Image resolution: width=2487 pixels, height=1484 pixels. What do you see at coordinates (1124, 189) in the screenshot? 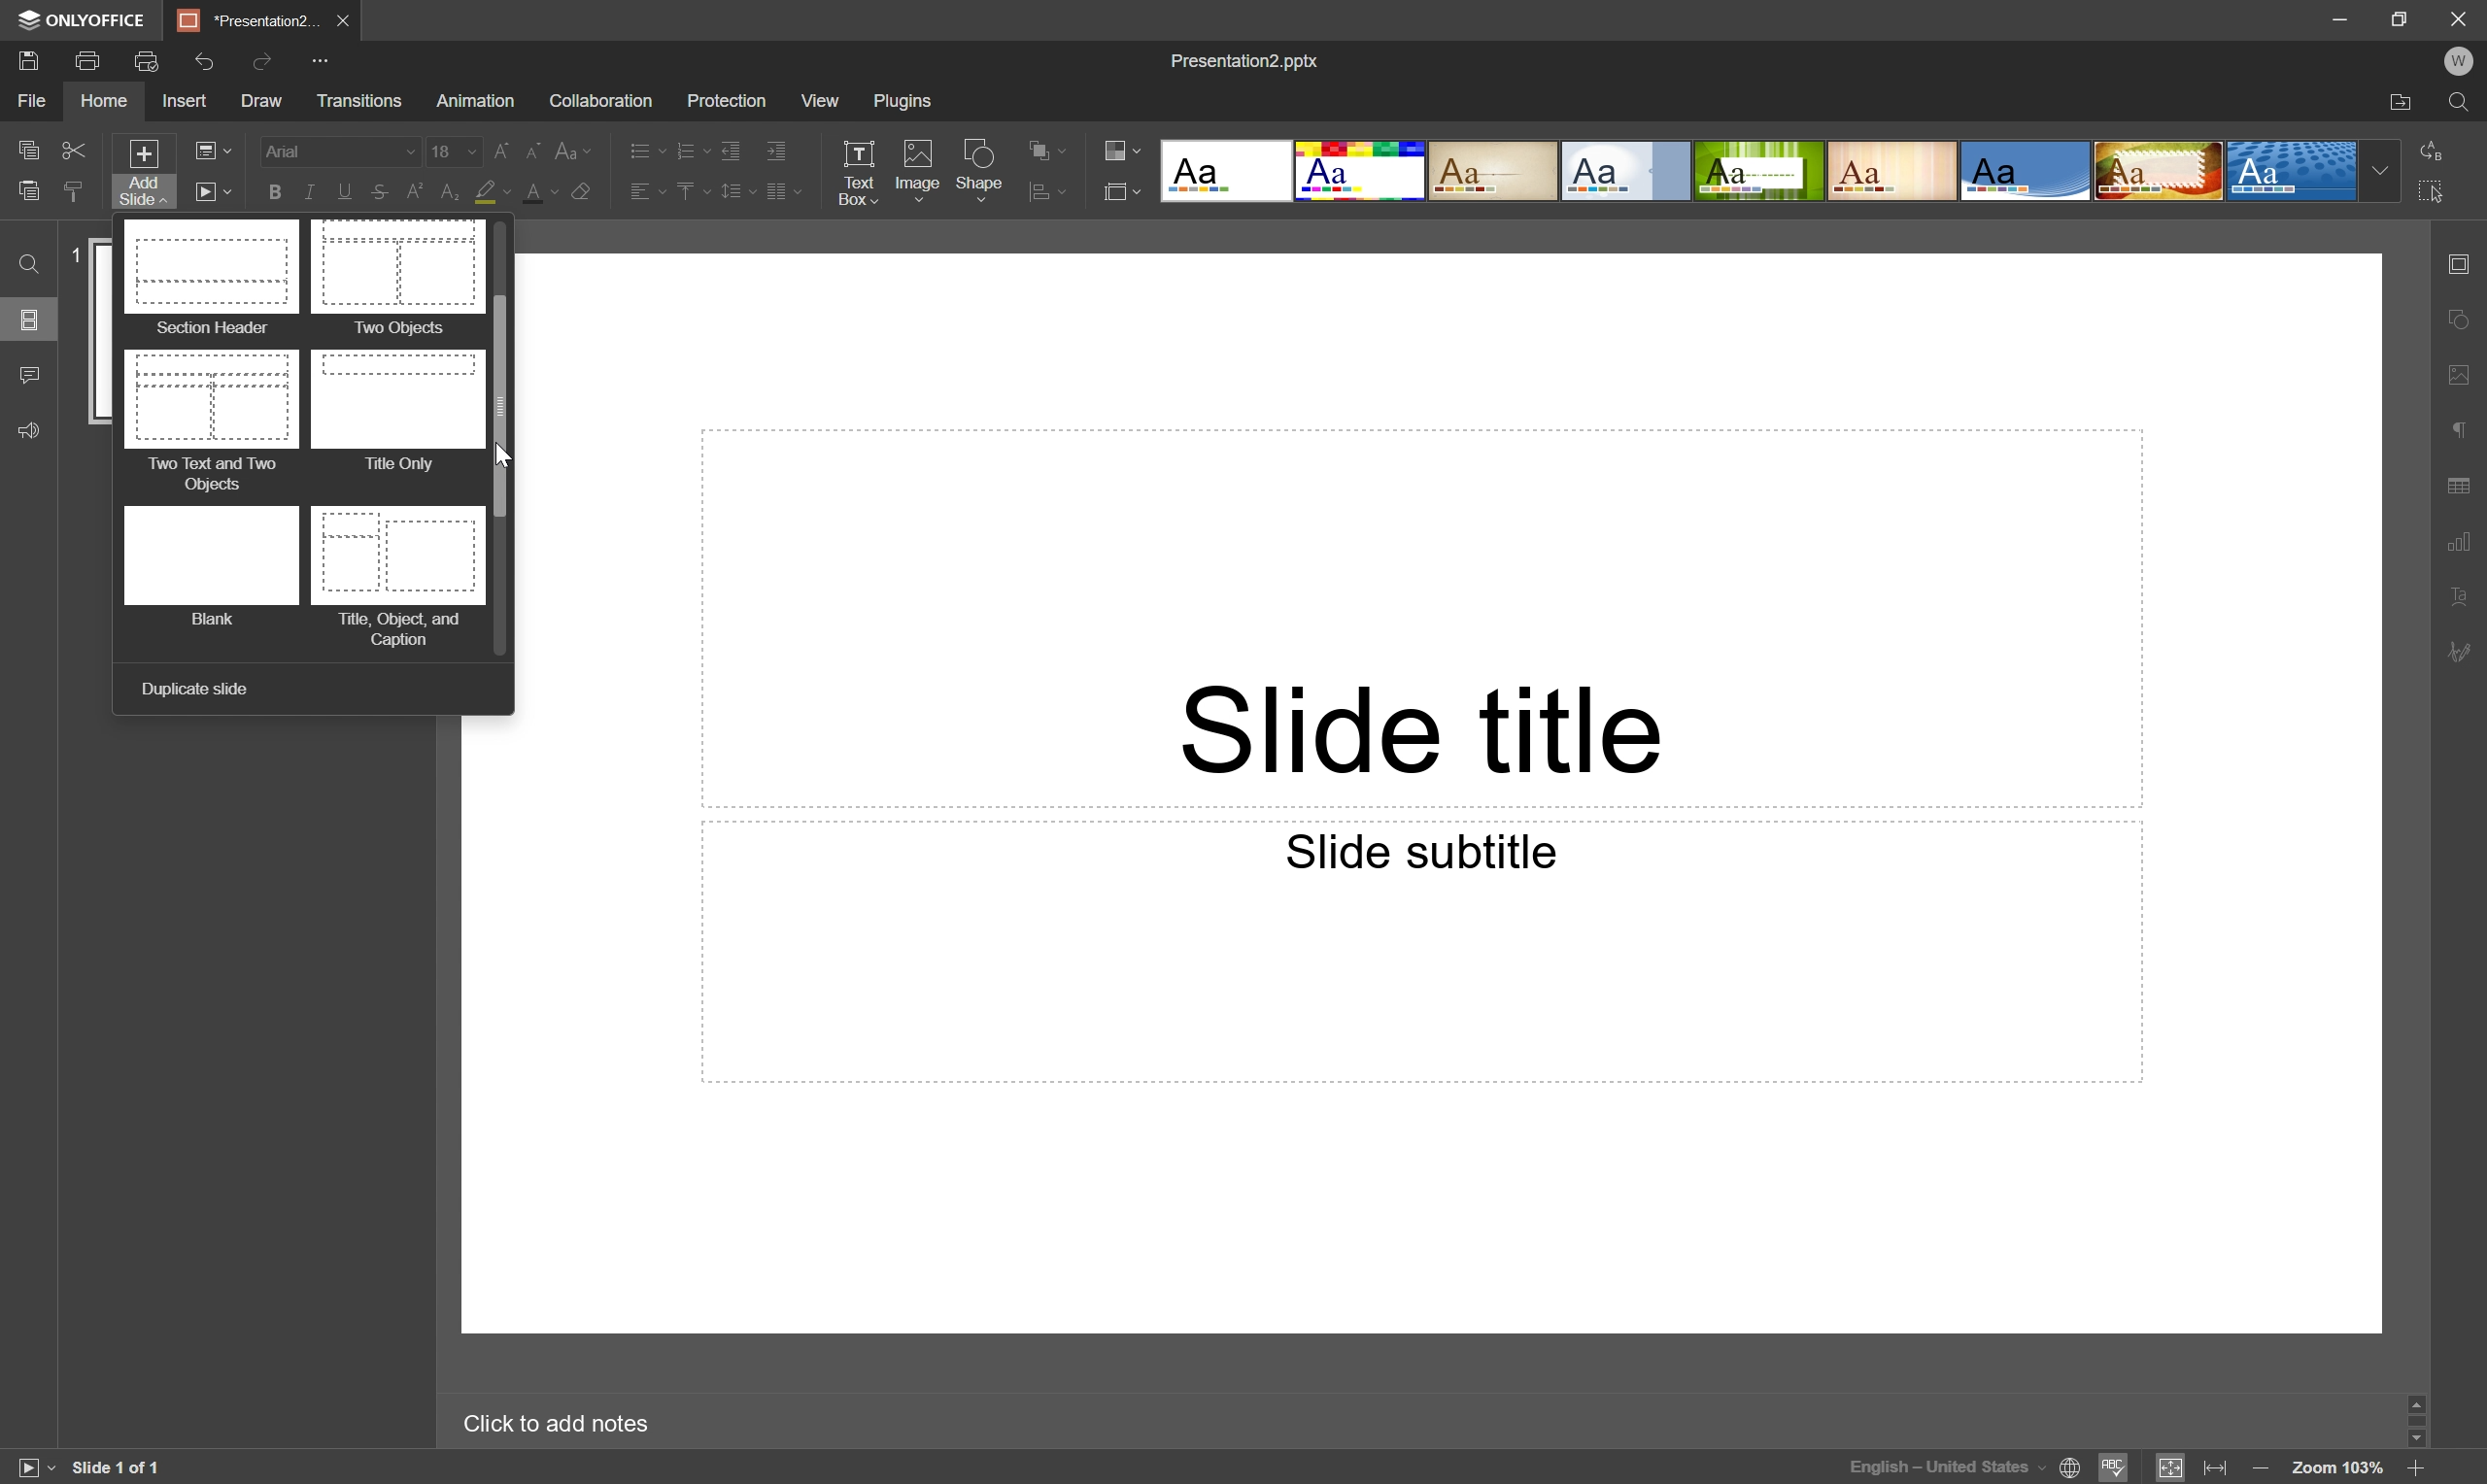
I see `Select slide layout` at bounding box center [1124, 189].